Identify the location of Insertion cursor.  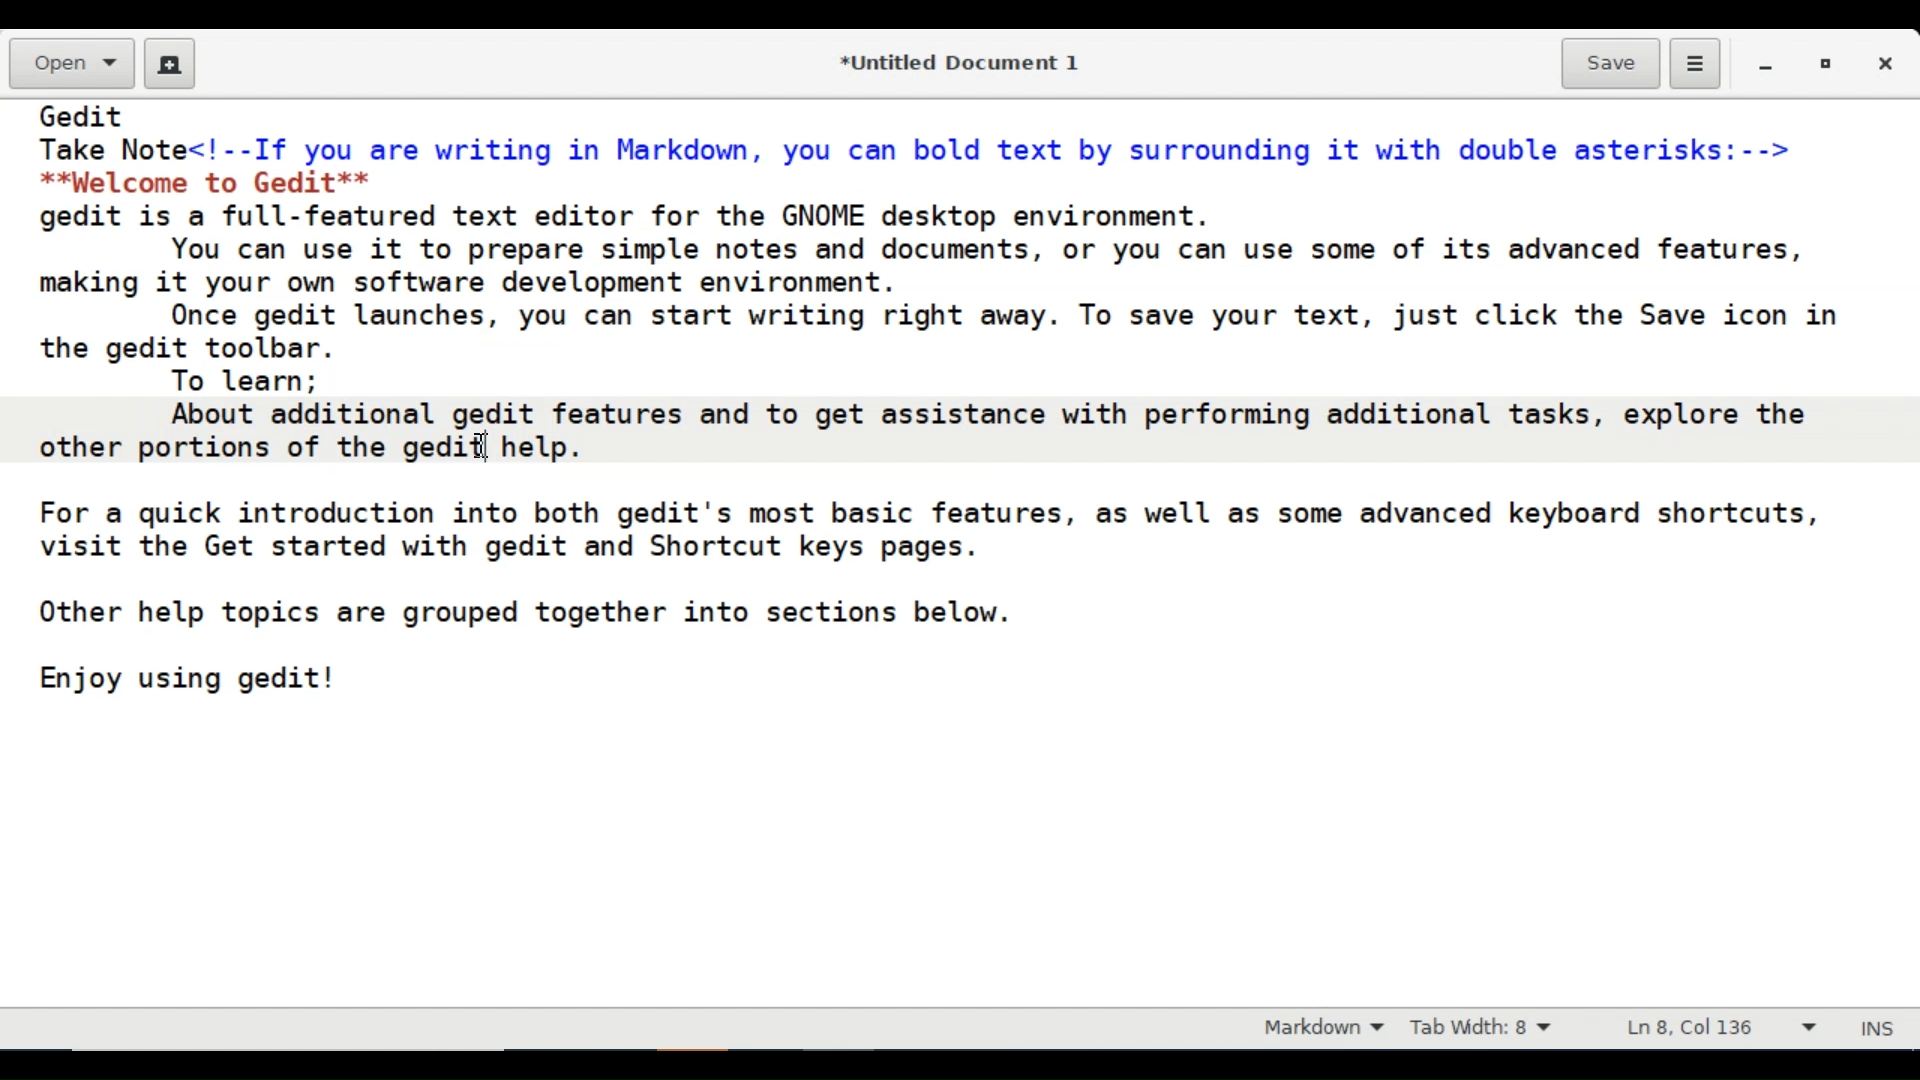
(485, 443).